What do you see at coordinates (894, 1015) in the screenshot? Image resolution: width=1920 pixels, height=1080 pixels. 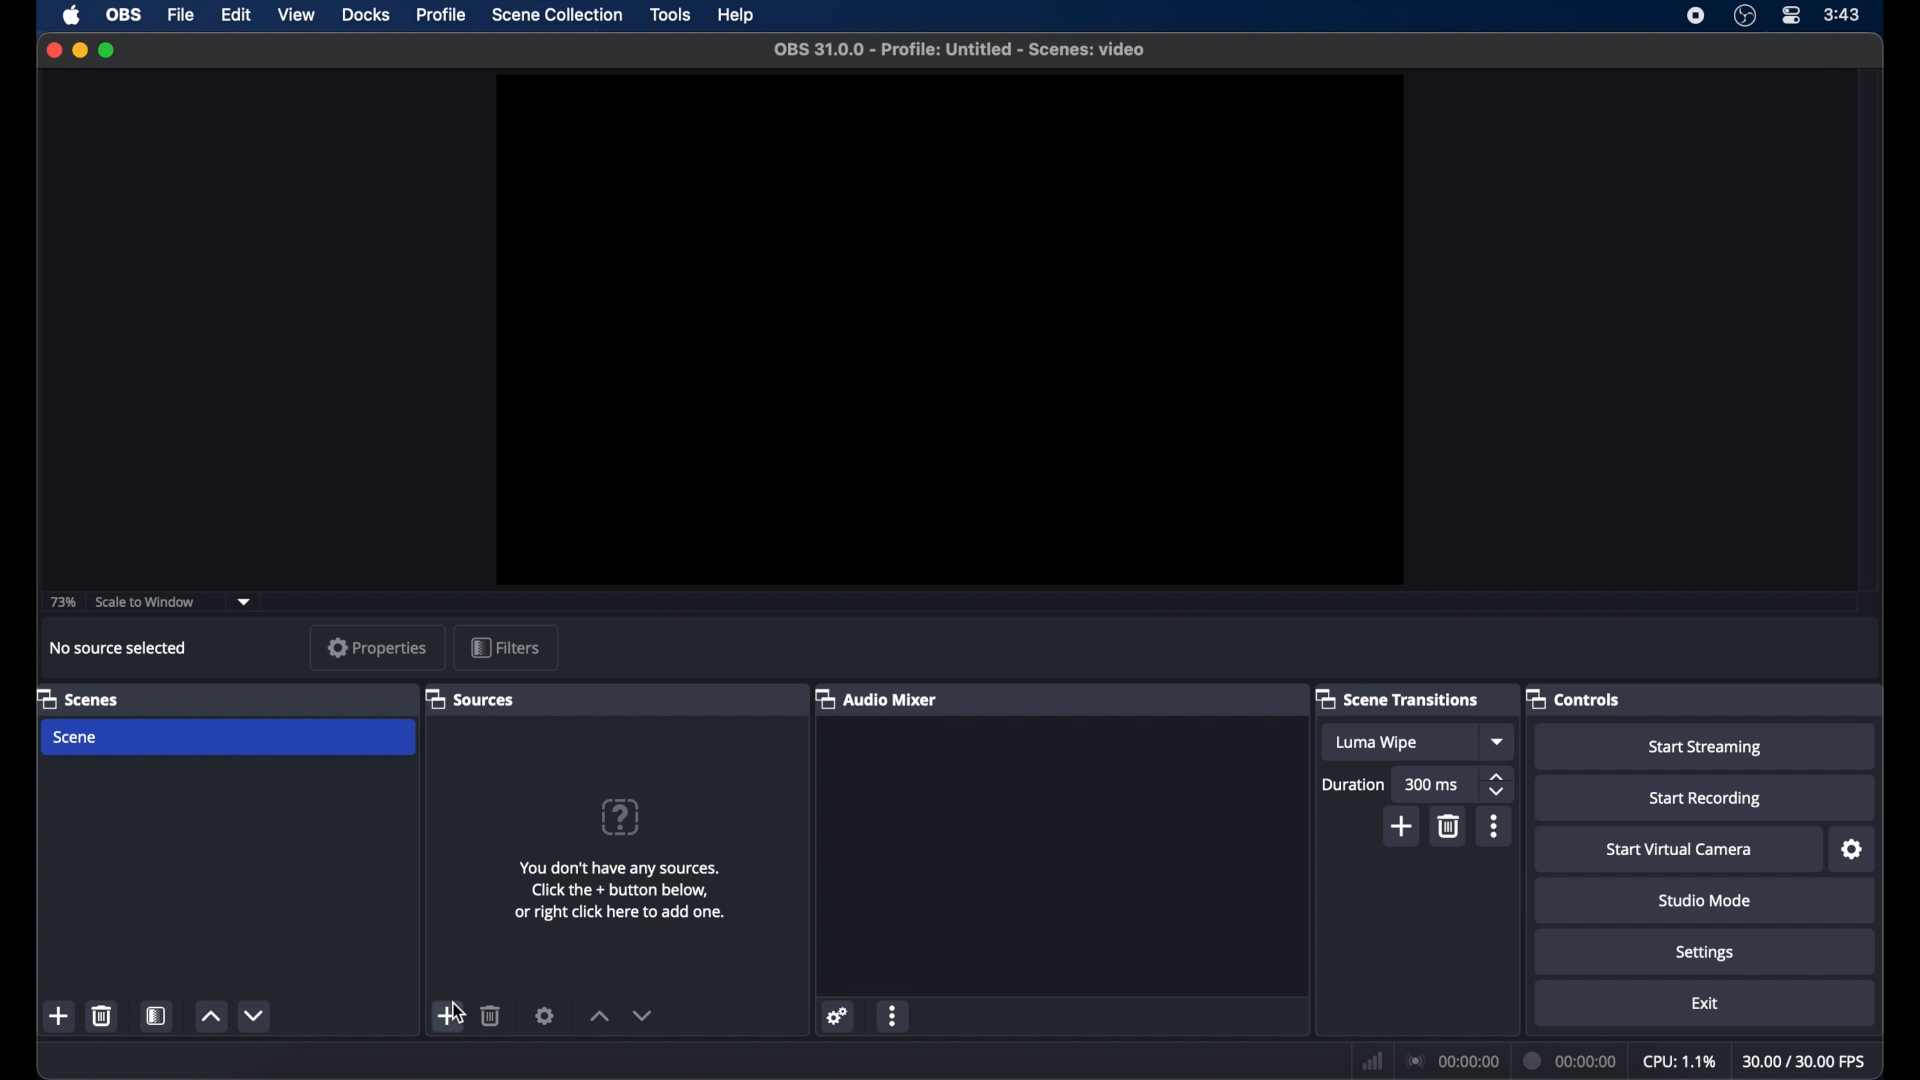 I see `more options` at bounding box center [894, 1015].